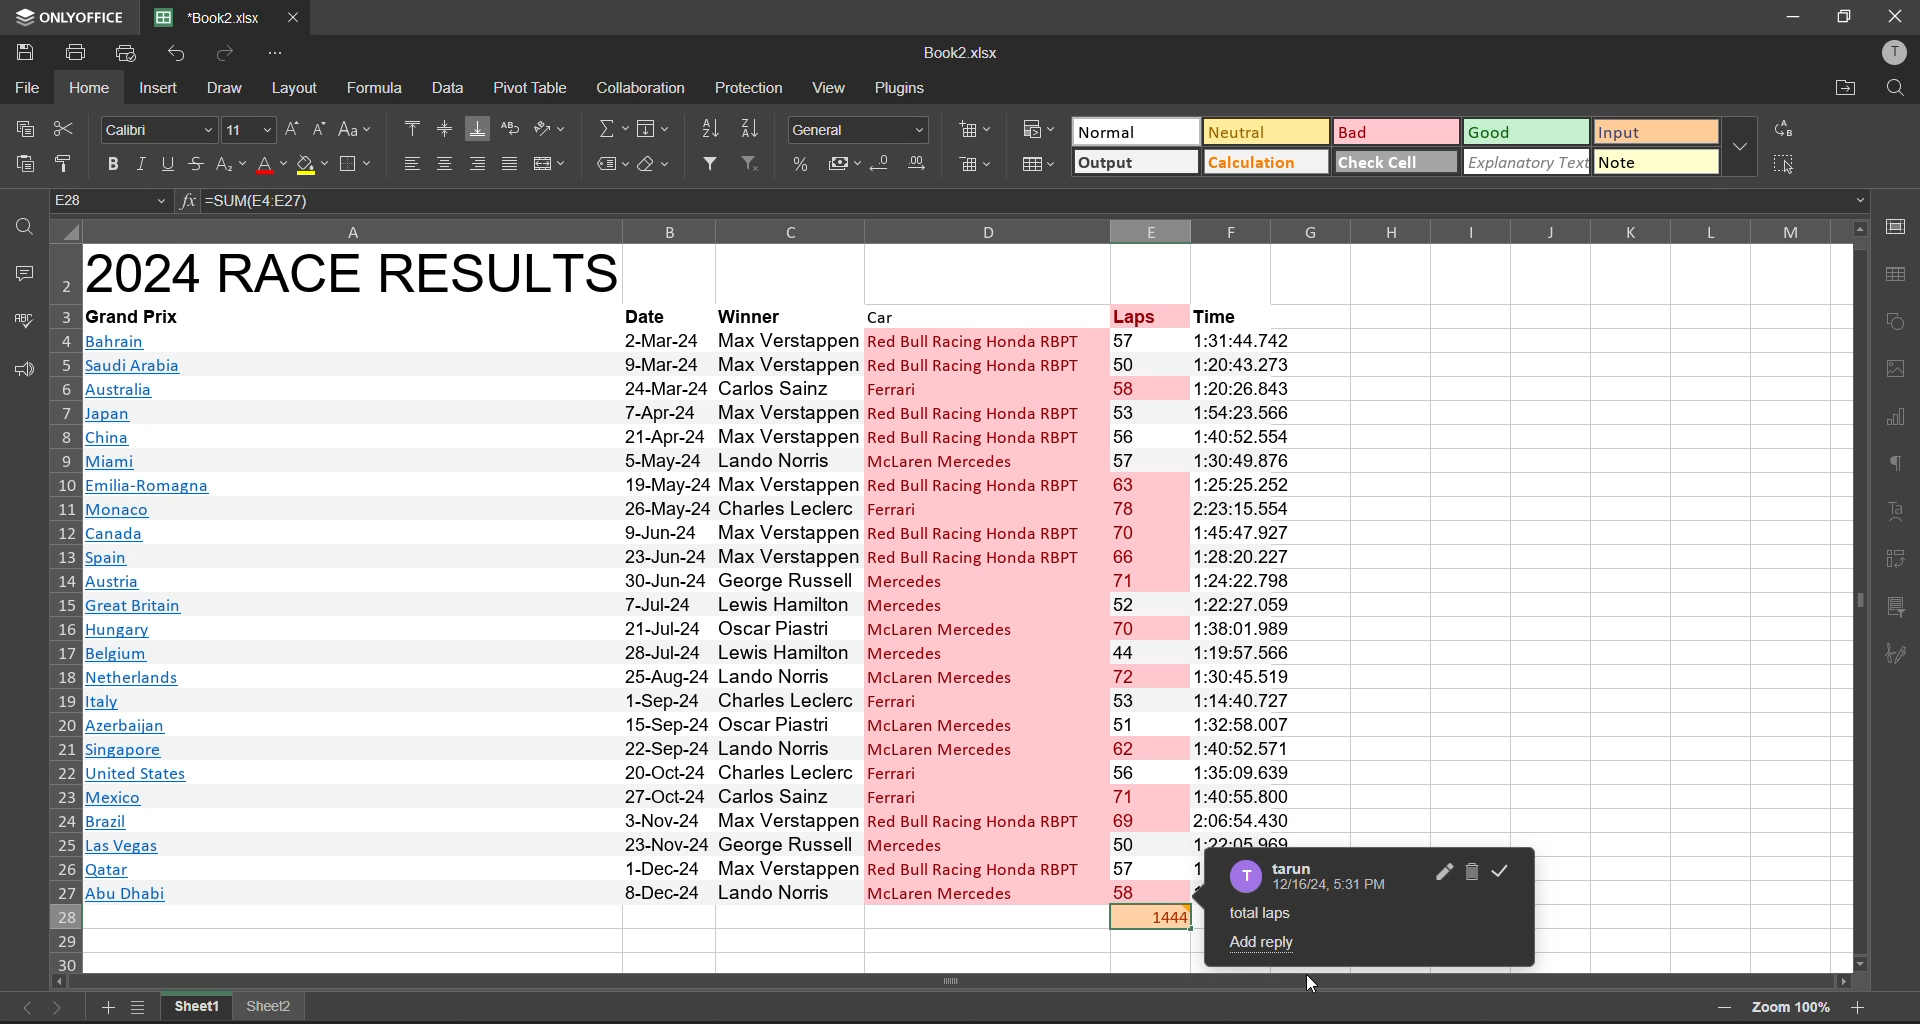  What do you see at coordinates (172, 54) in the screenshot?
I see `undo` at bounding box center [172, 54].